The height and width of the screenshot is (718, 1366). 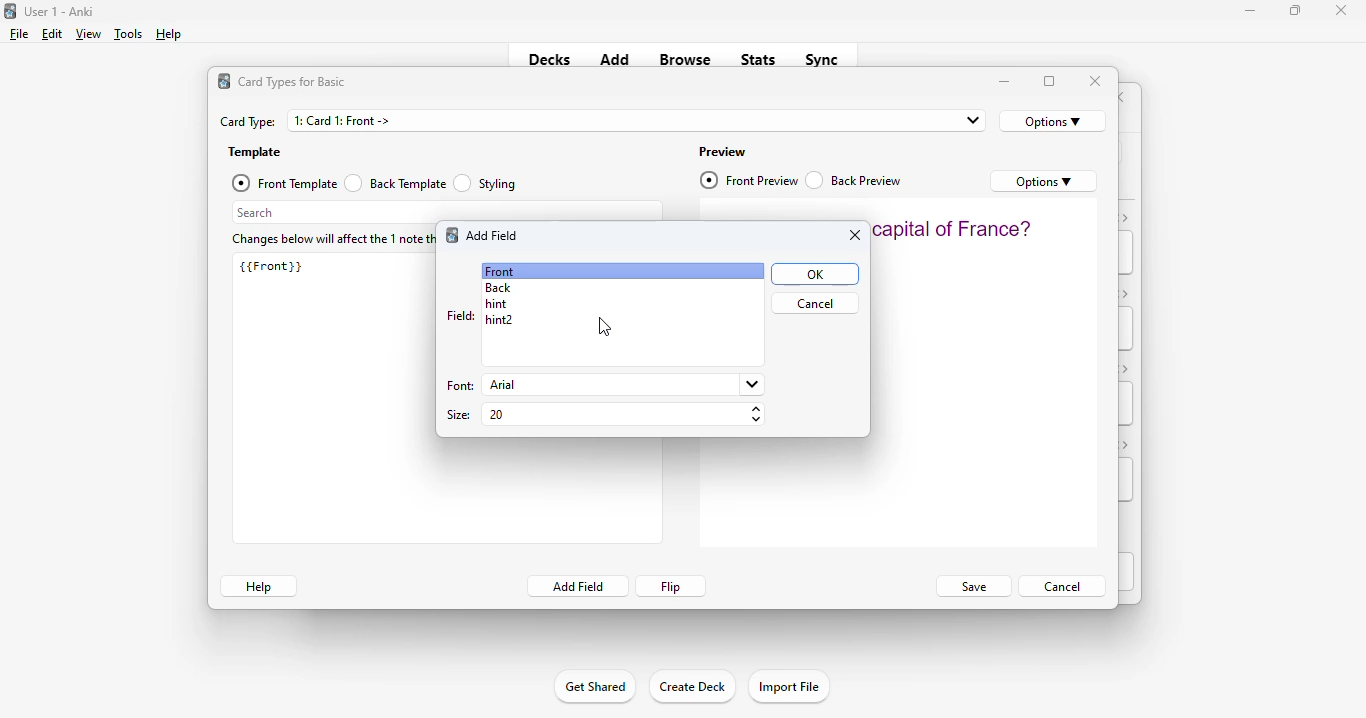 What do you see at coordinates (395, 183) in the screenshot?
I see `back template` at bounding box center [395, 183].